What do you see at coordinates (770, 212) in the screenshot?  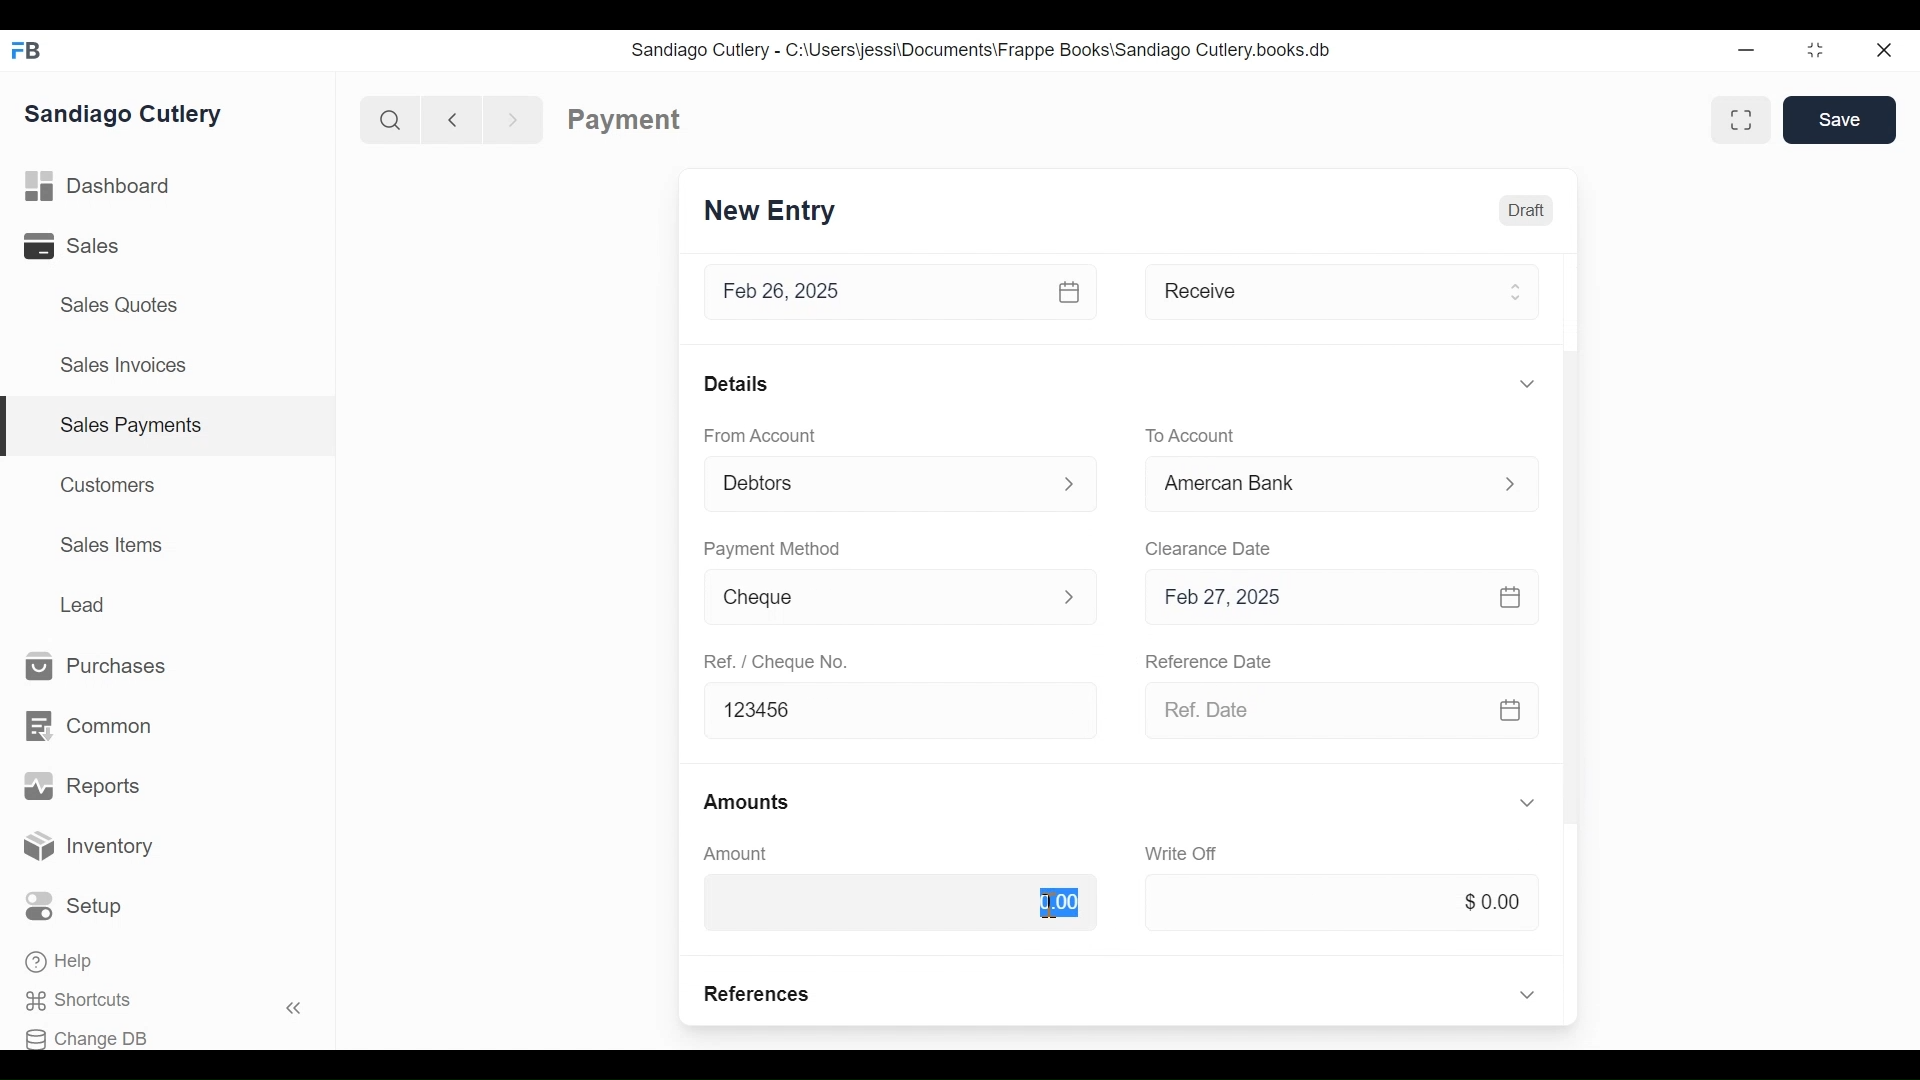 I see `New Entry` at bounding box center [770, 212].